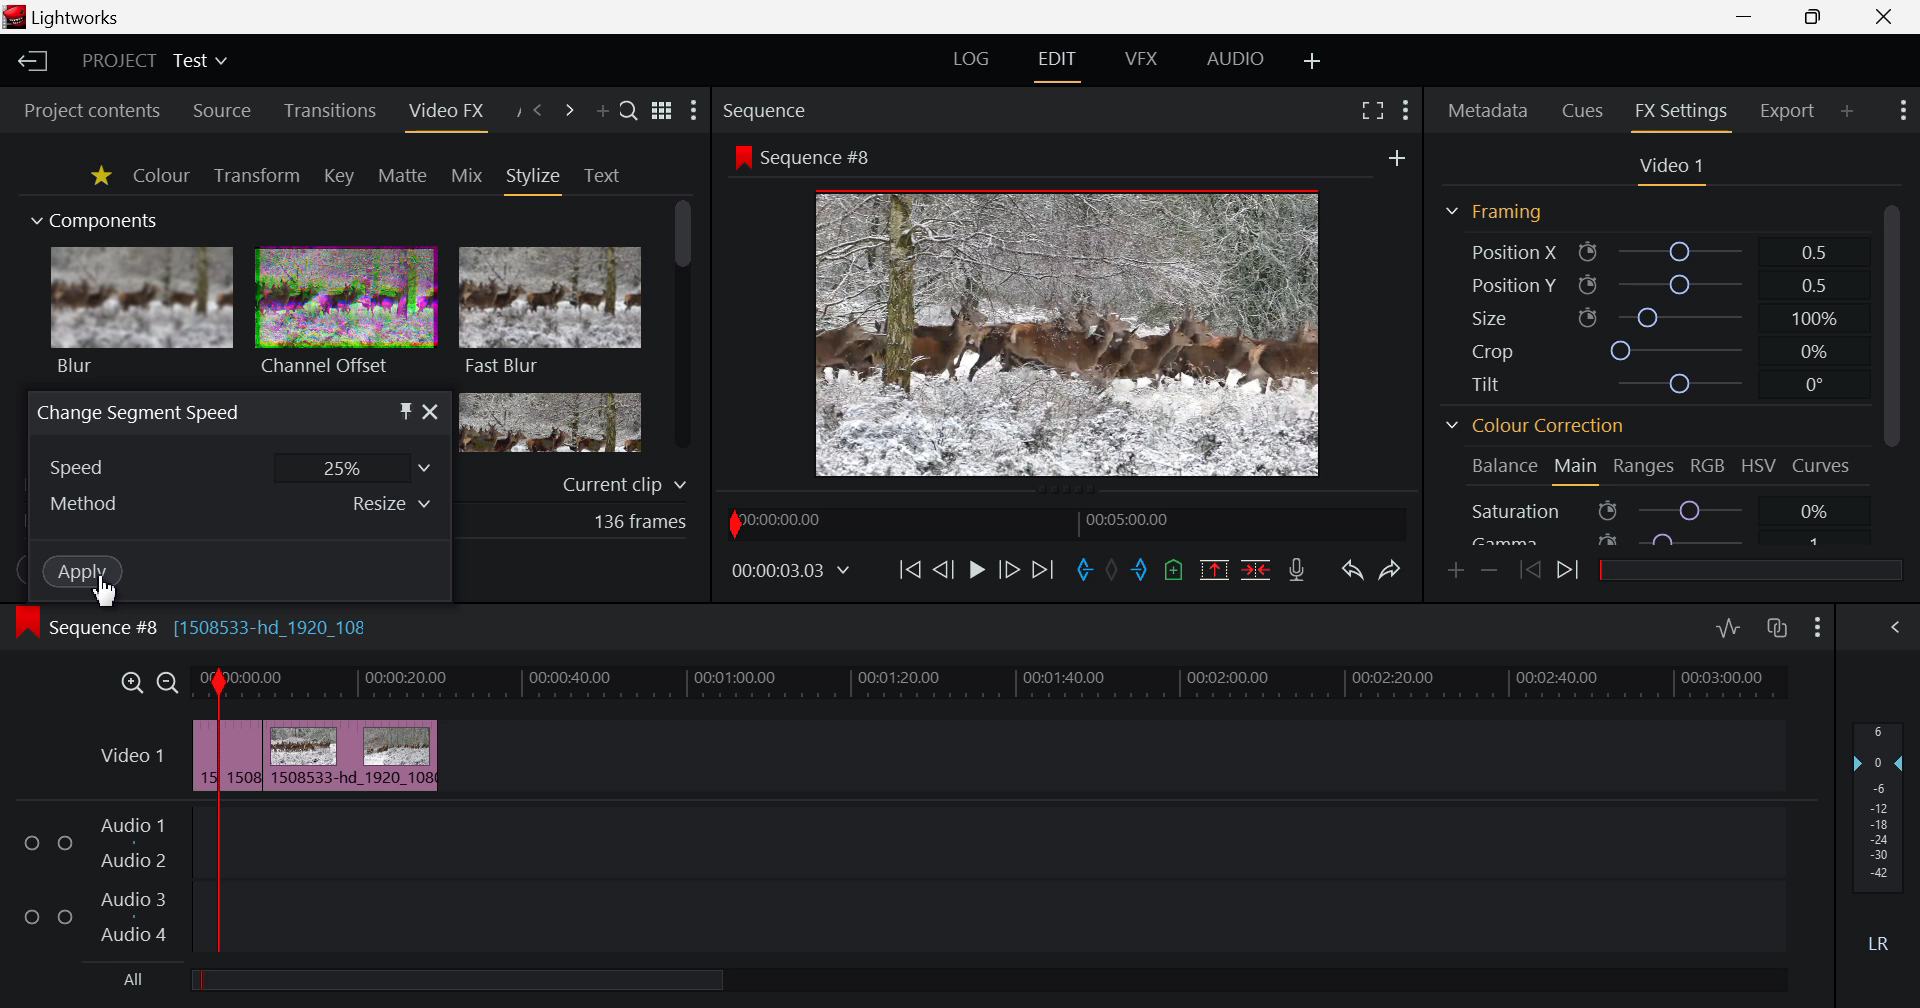 The height and width of the screenshot is (1008, 1920). What do you see at coordinates (1646, 467) in the screenshot?
I see `Ranges` at bounding box center [1646, 467].